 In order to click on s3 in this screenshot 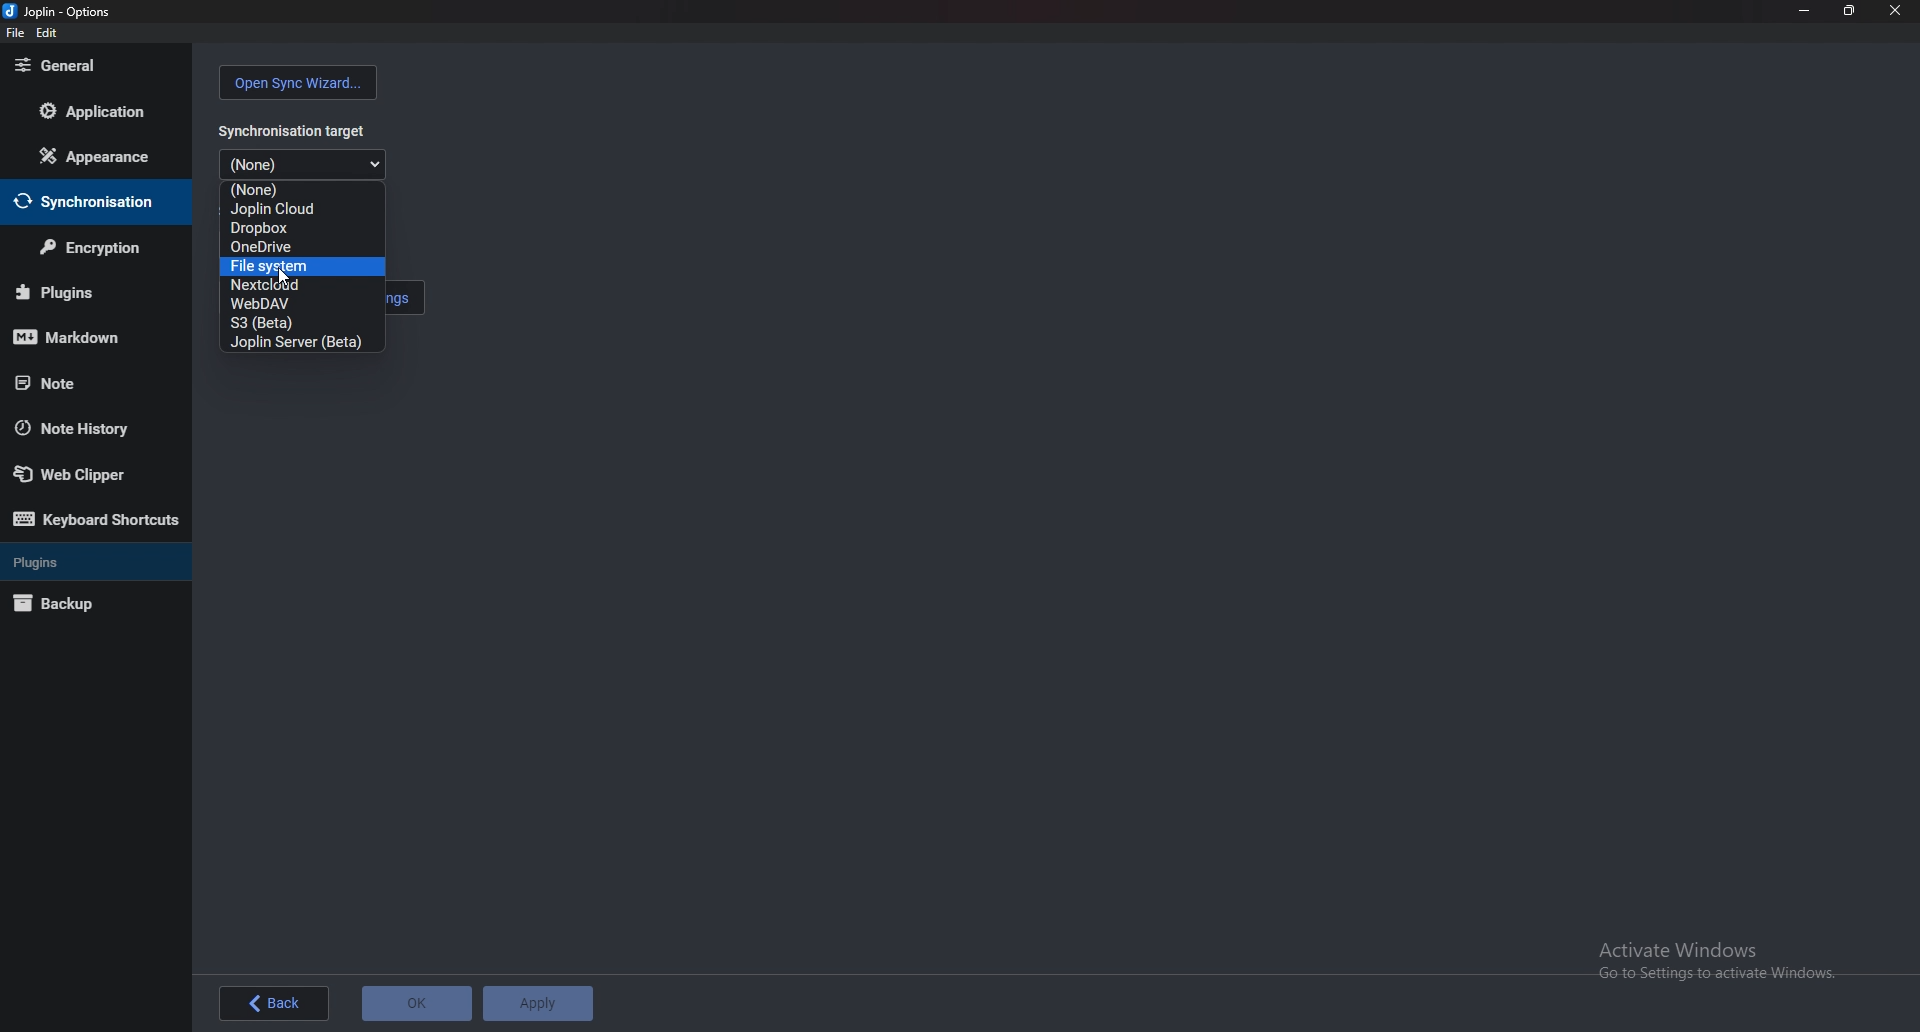, I will do `click(303, 323)`.